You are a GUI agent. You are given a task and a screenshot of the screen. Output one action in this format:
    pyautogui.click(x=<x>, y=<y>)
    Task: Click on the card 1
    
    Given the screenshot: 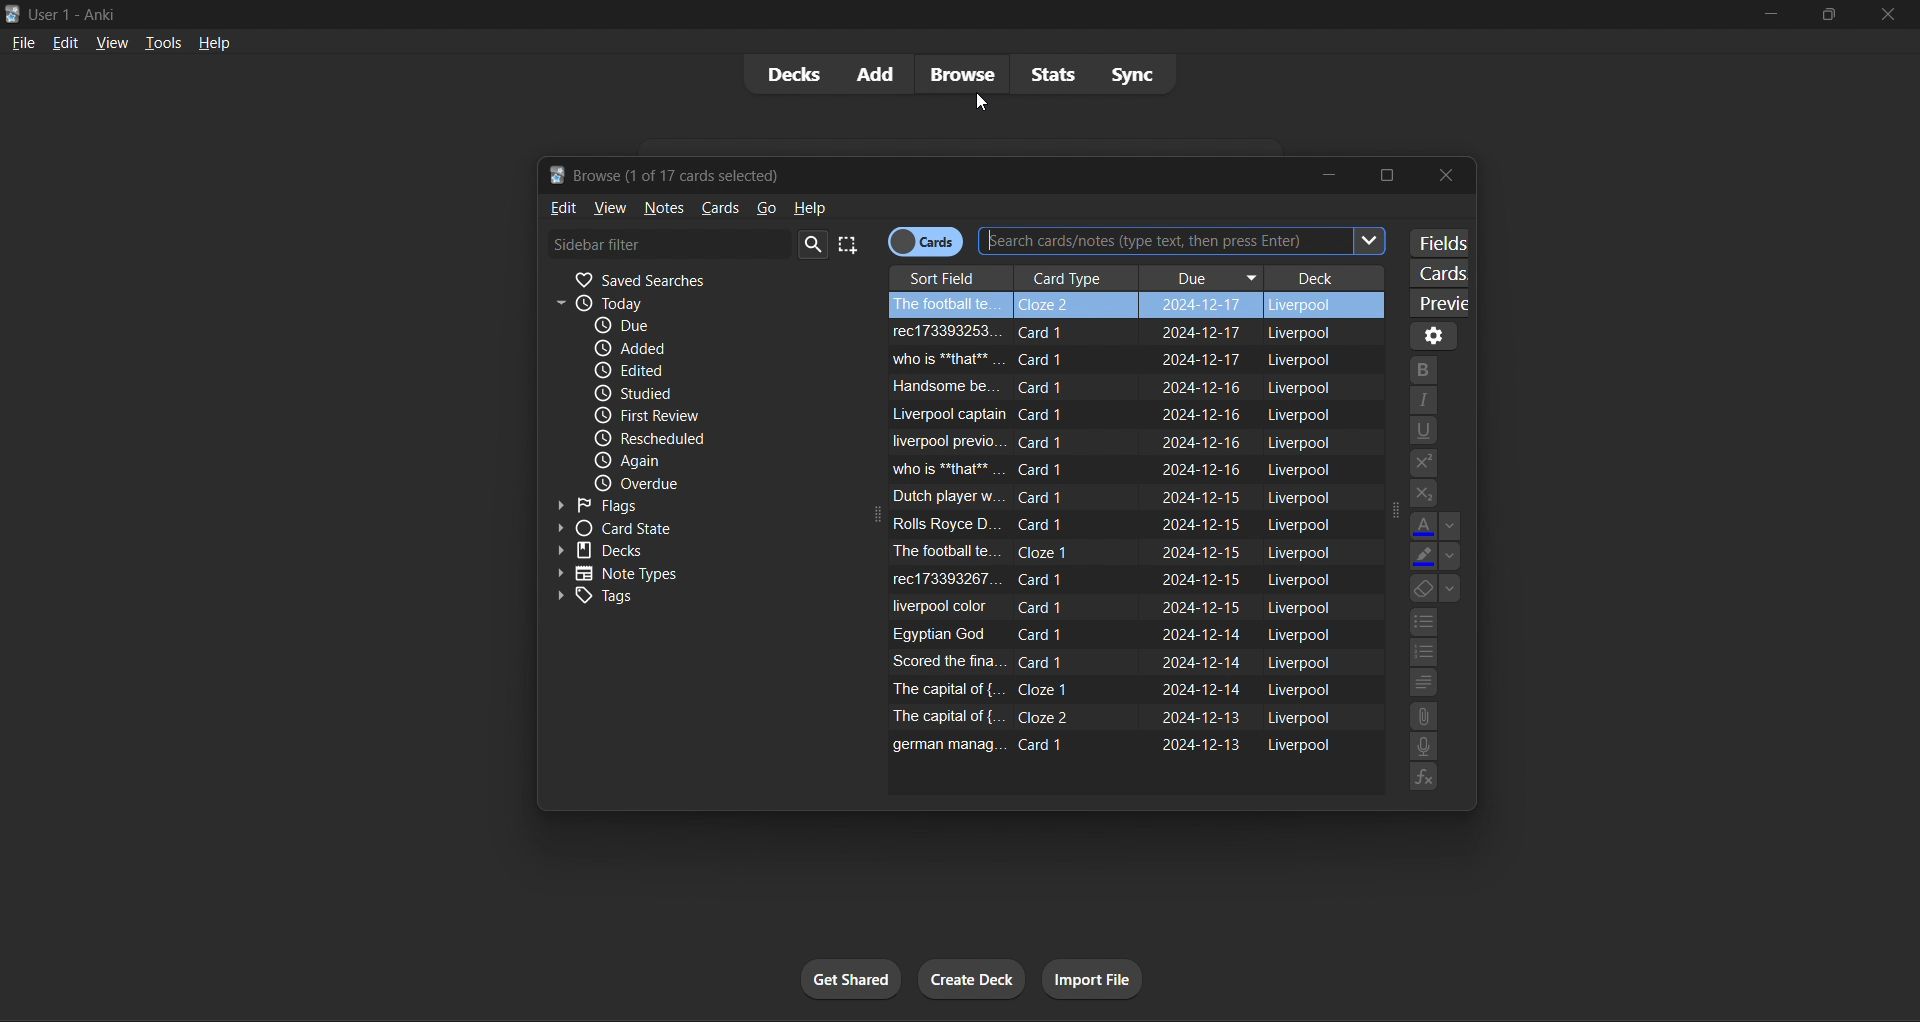 What is the action you would take?
    pyautogui.click(x=1051, y=552)
    